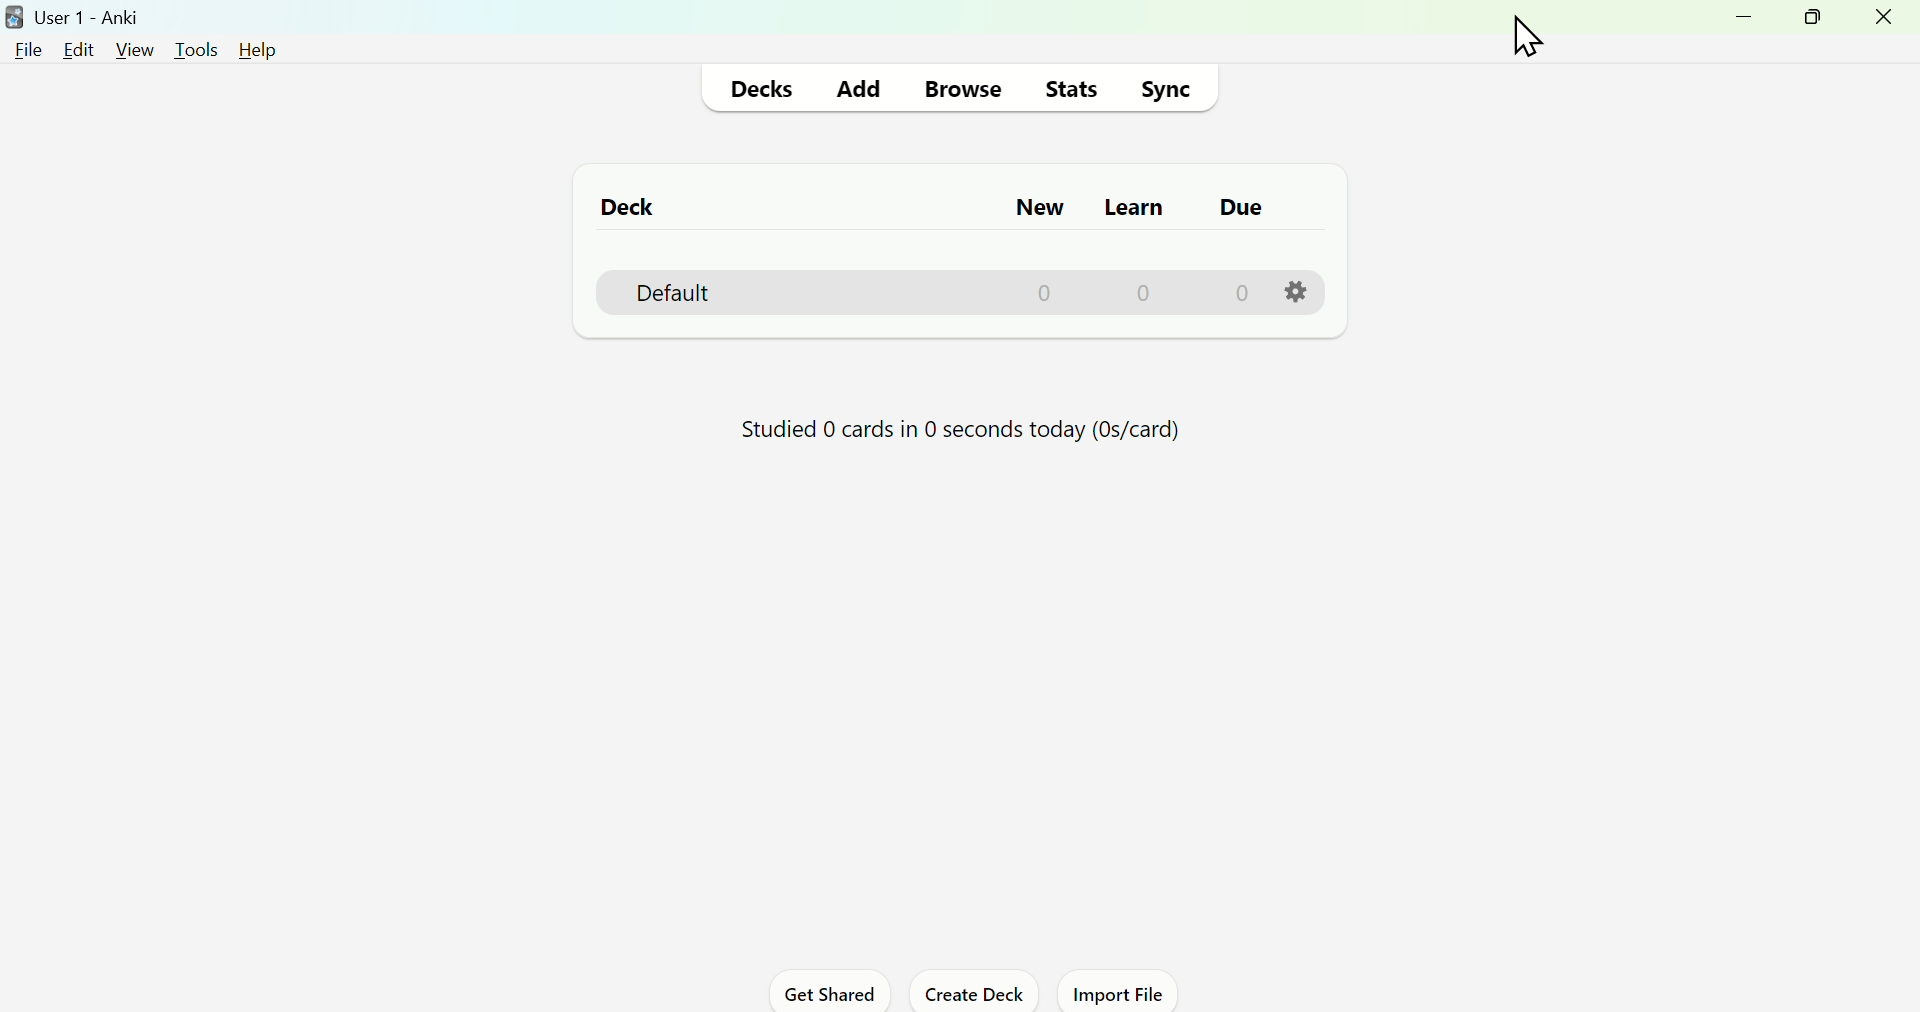 The image size is (1920, 1012). Describe the element at coordinates (863, 88) in the screenshot. I see `Add` at that location.